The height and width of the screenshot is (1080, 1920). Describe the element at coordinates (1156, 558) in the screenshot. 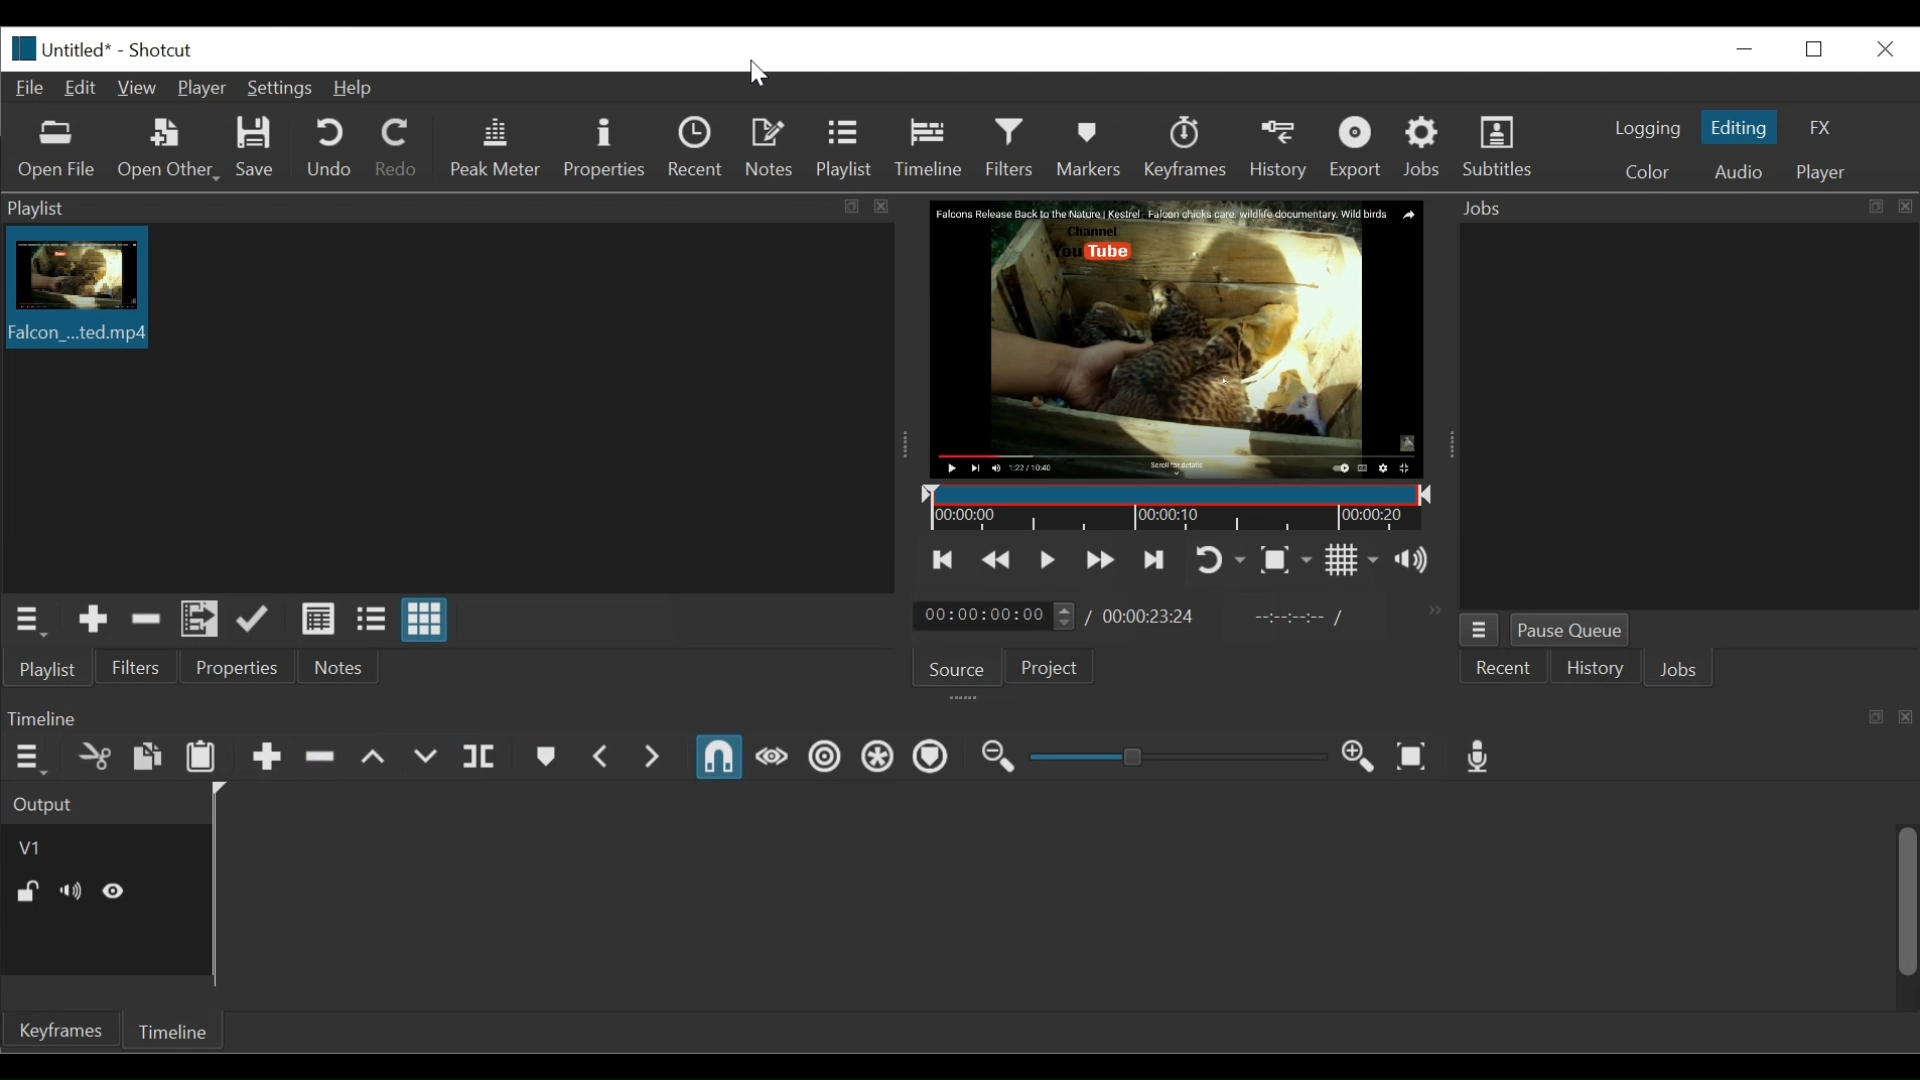

I see `Skip to the next point` at that location.